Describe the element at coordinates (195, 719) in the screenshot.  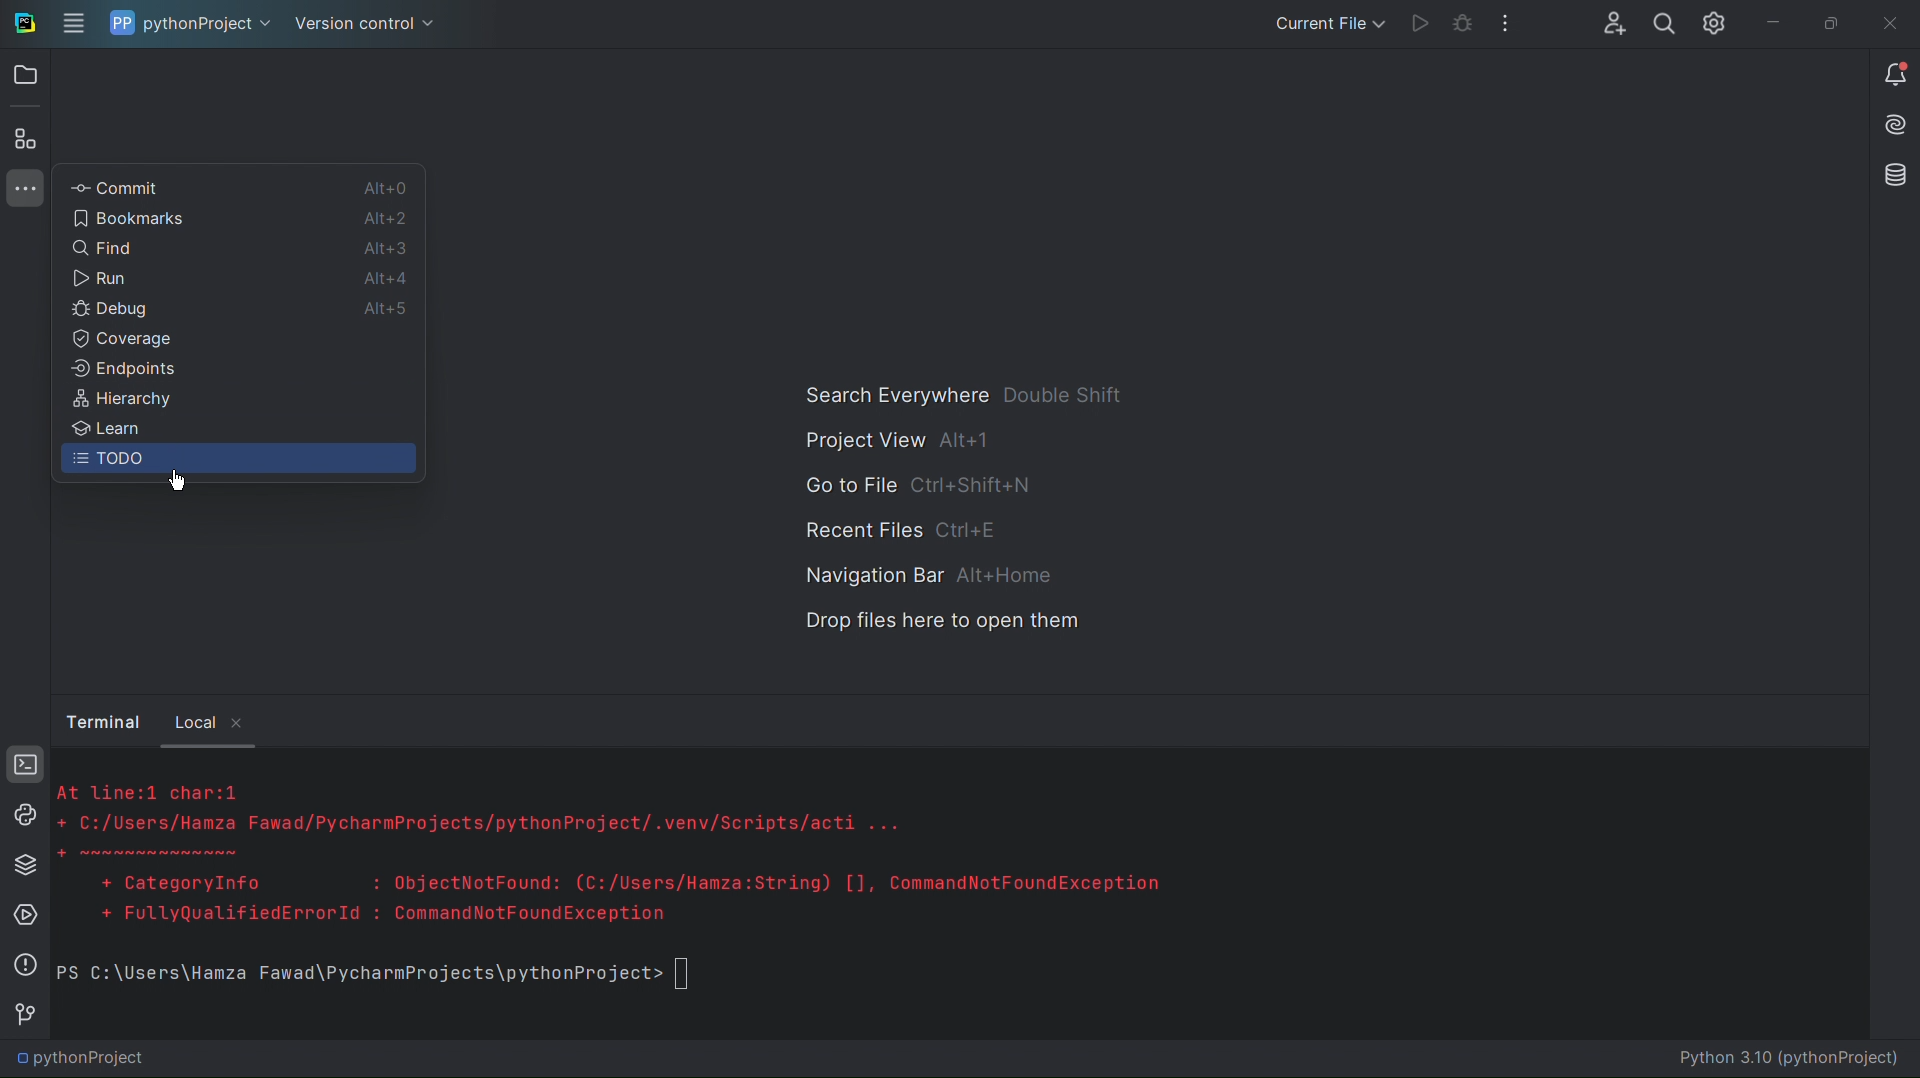
I see `Local` at that location.